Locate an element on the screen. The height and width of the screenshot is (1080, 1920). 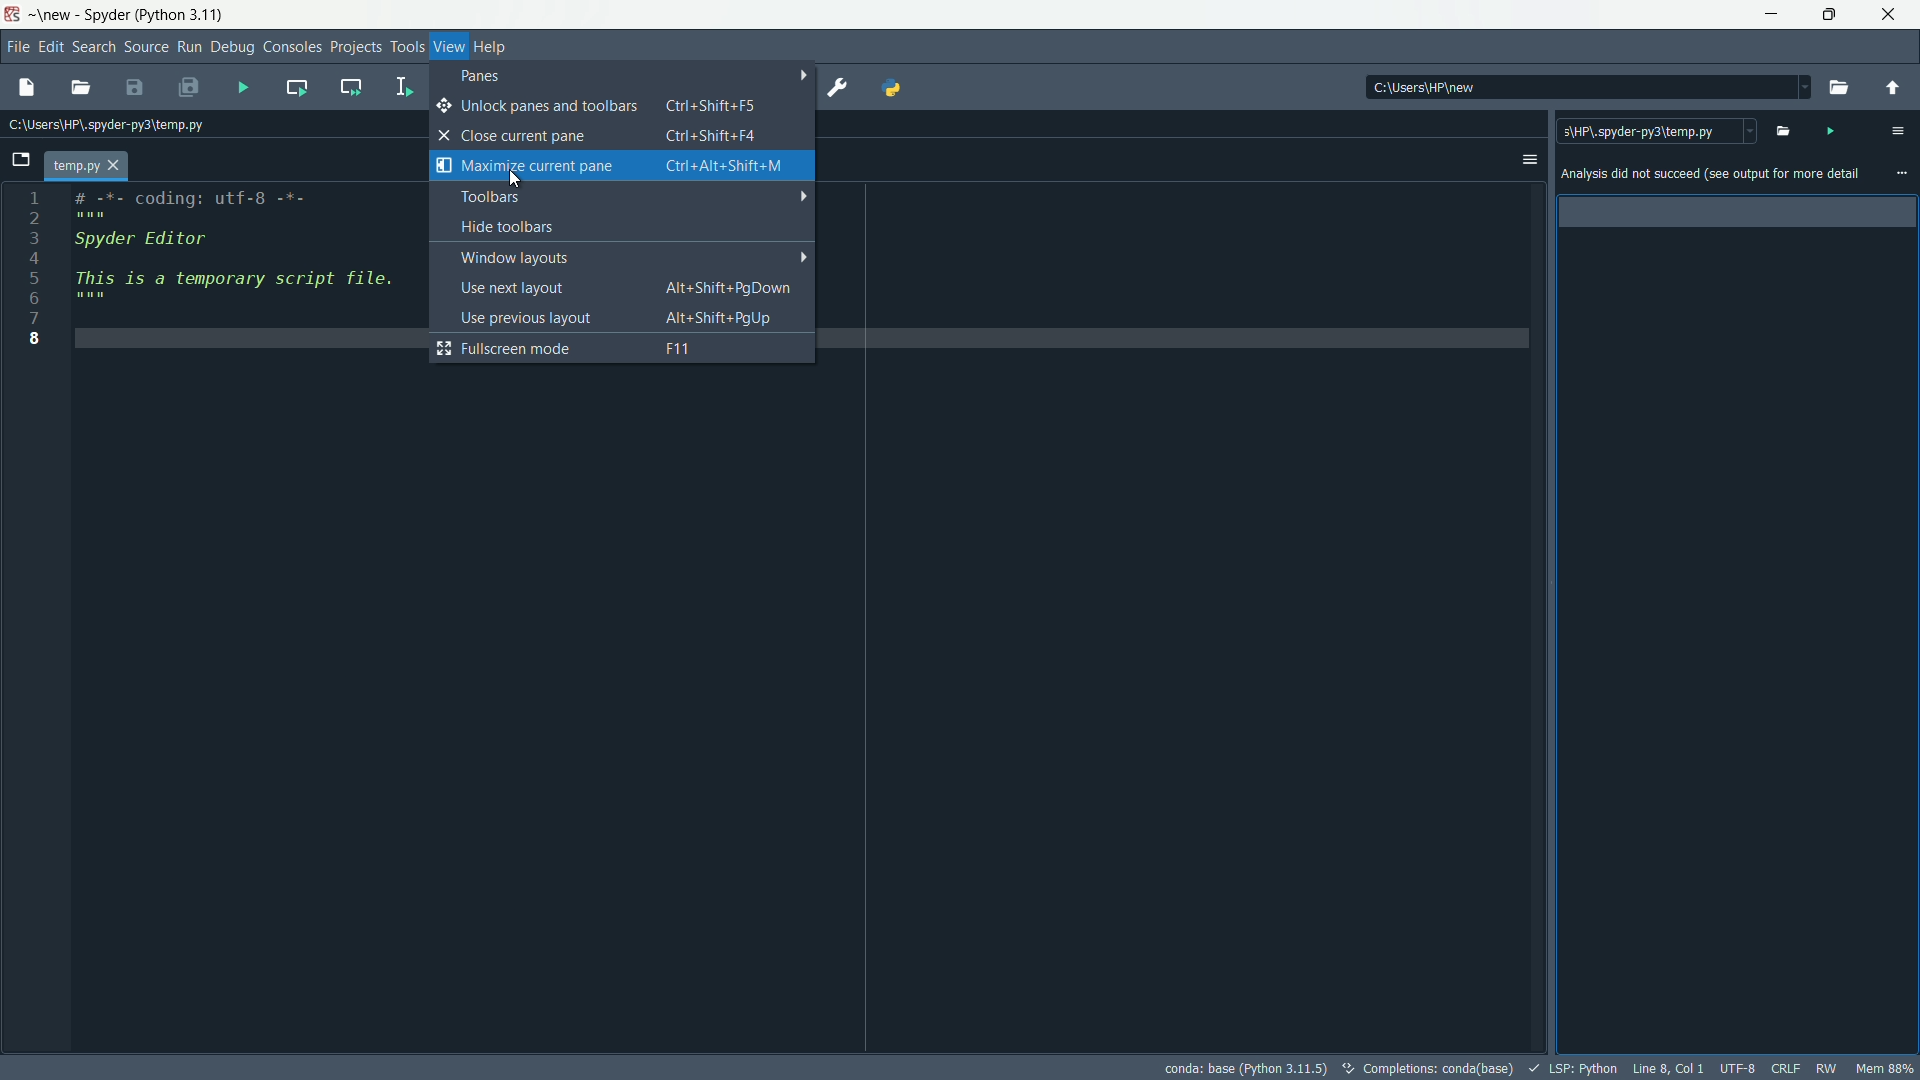
view menu is located at coordinates (446, 49).